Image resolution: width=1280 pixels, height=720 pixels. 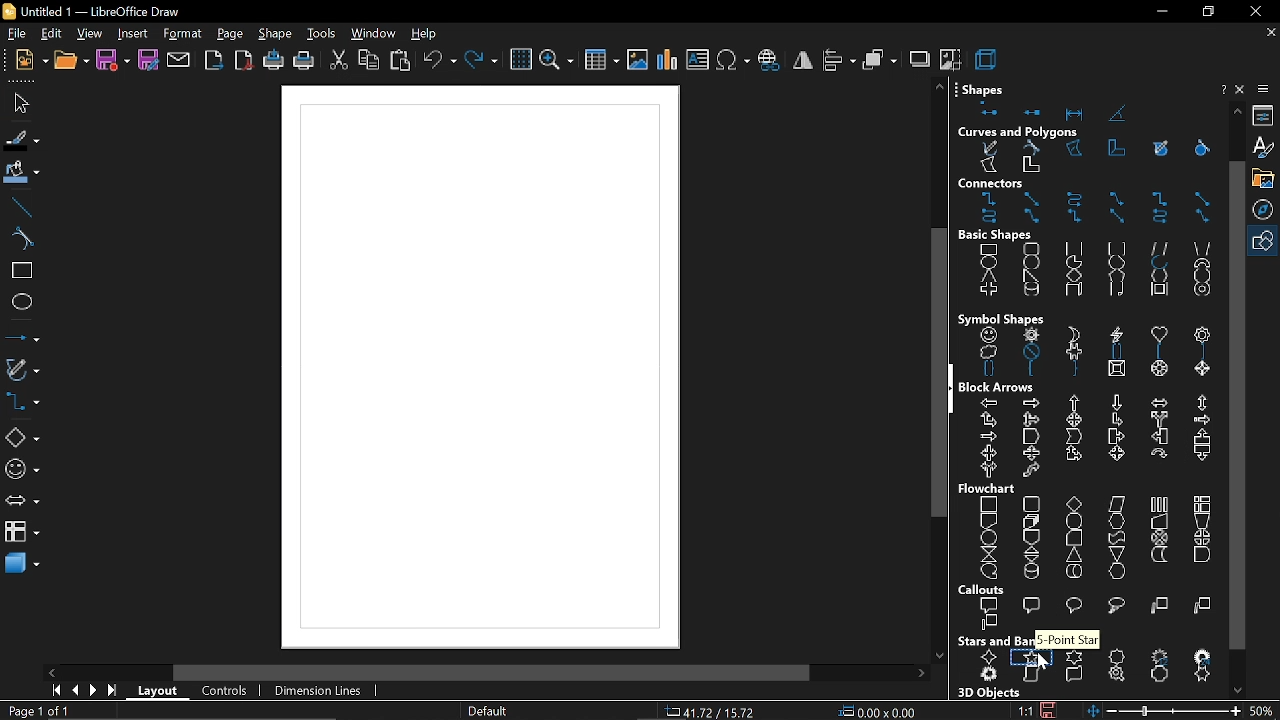 I want to click on page style, so click(x=487, y=712).